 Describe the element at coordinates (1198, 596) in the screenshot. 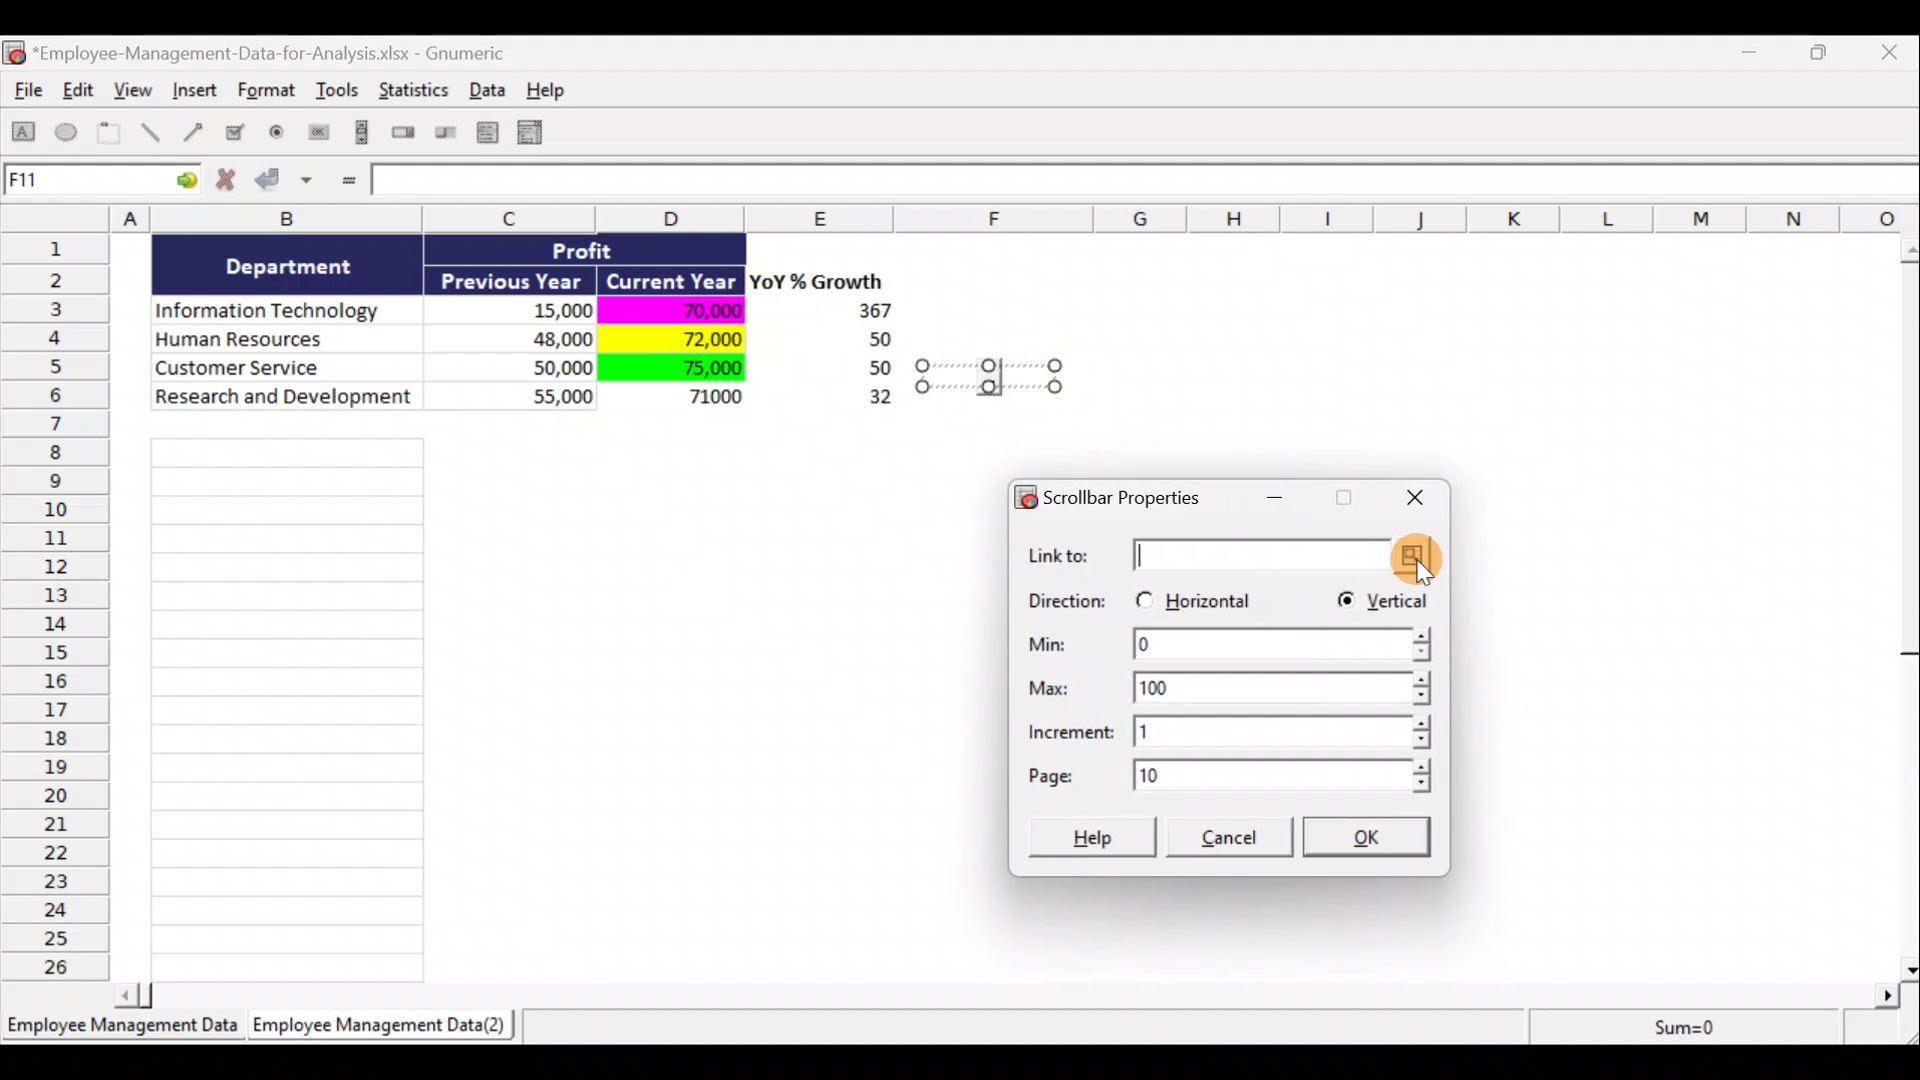

I see `Horizontal` at that location.